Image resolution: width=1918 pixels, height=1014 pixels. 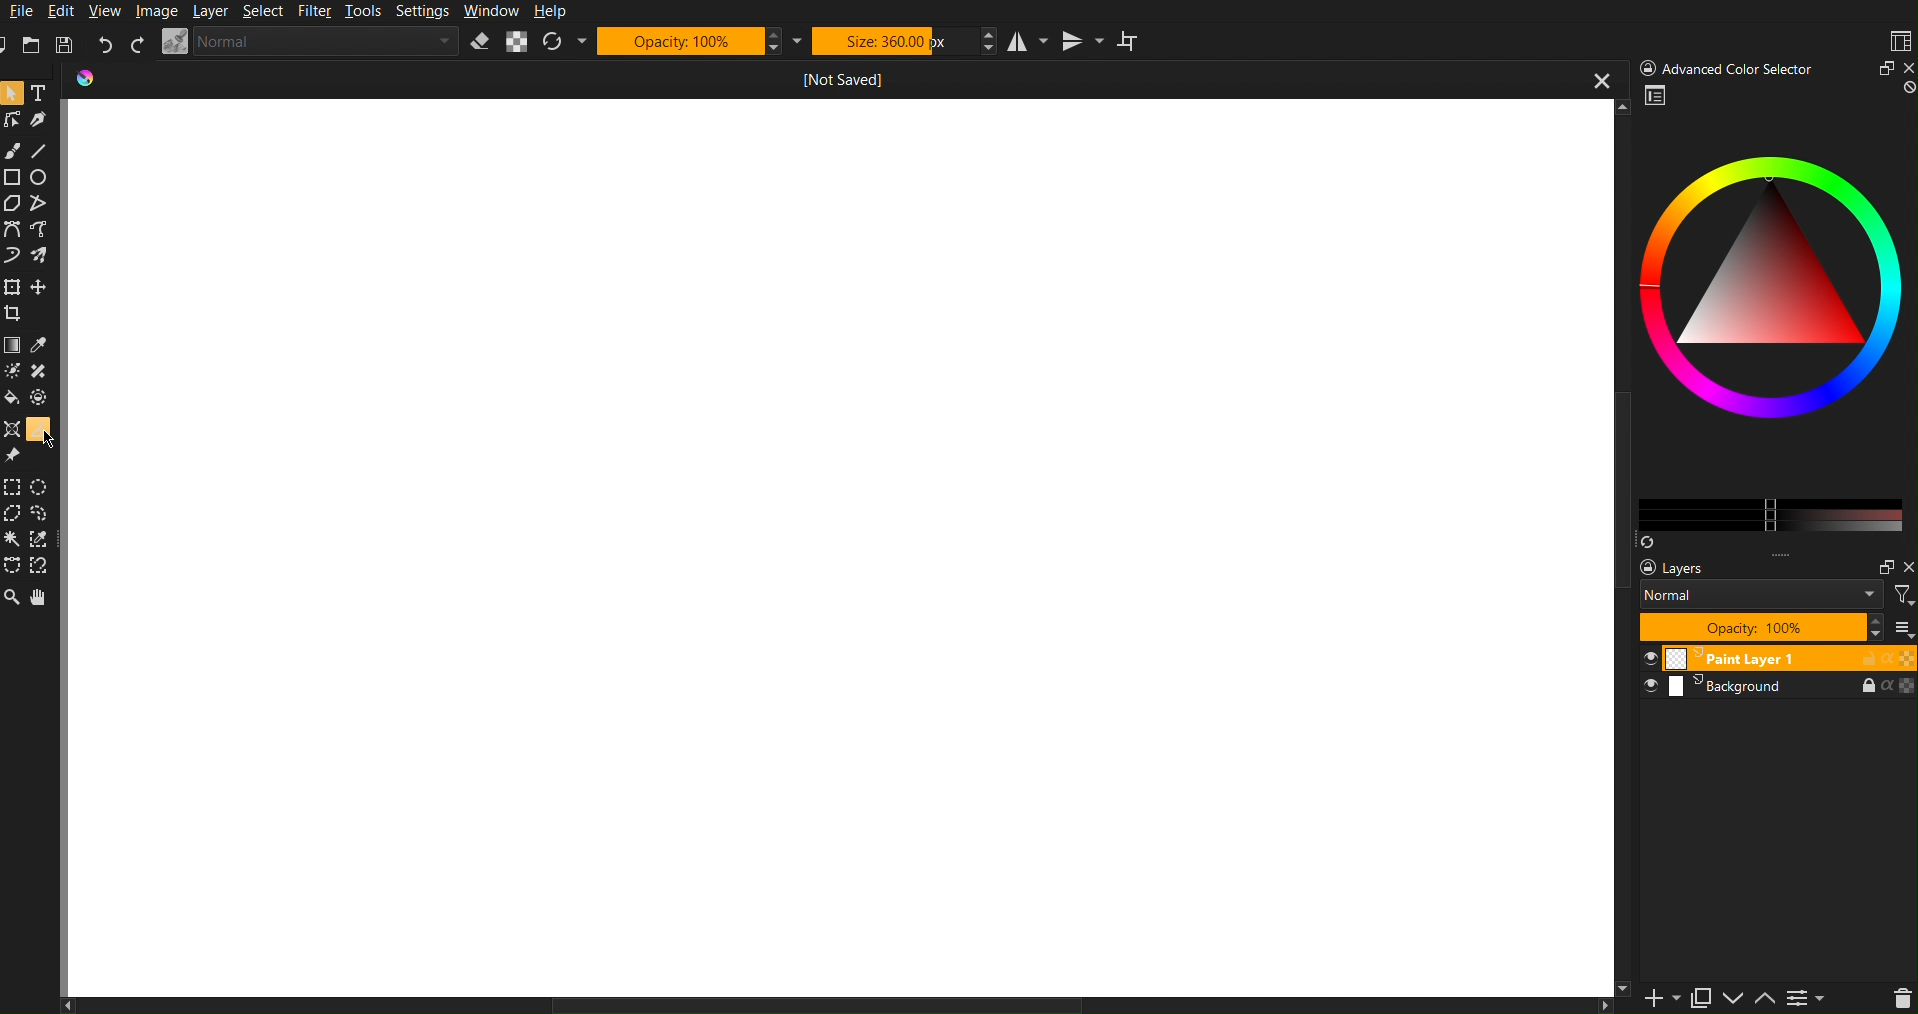 I want to click on Help, so click(x=551, y=11).